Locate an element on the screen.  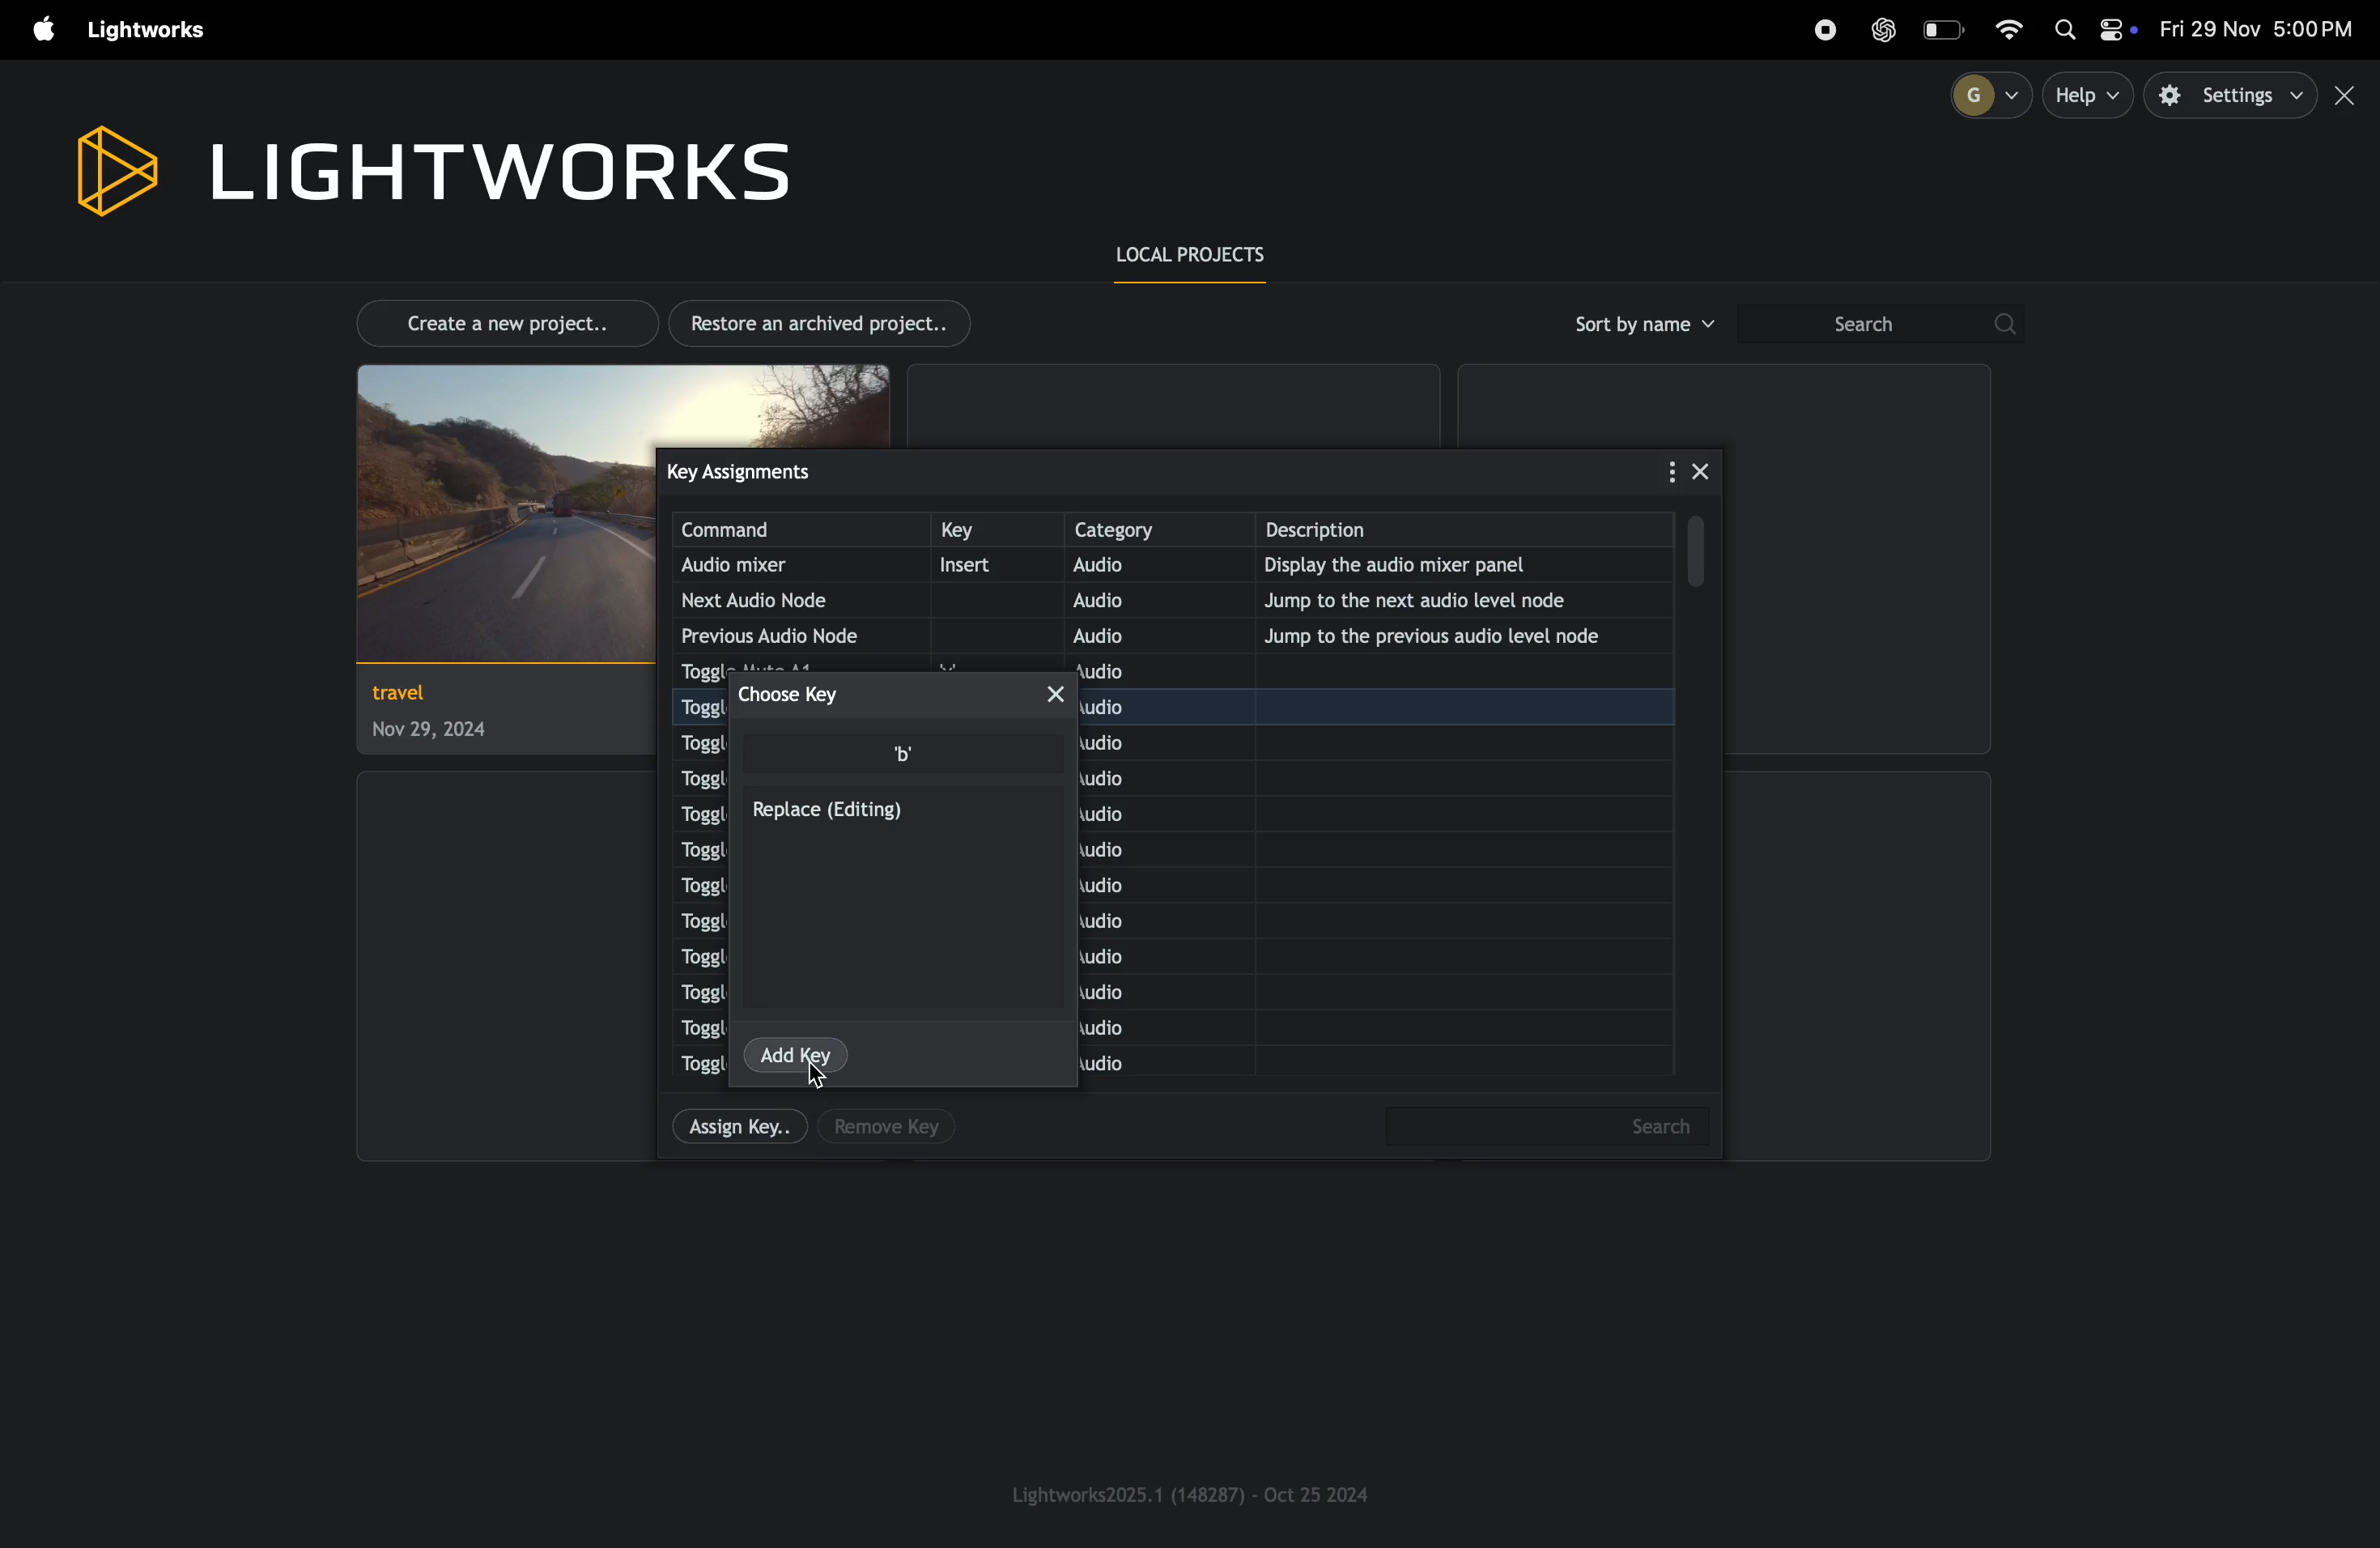
next audio node is located at coordinates (775, 600).